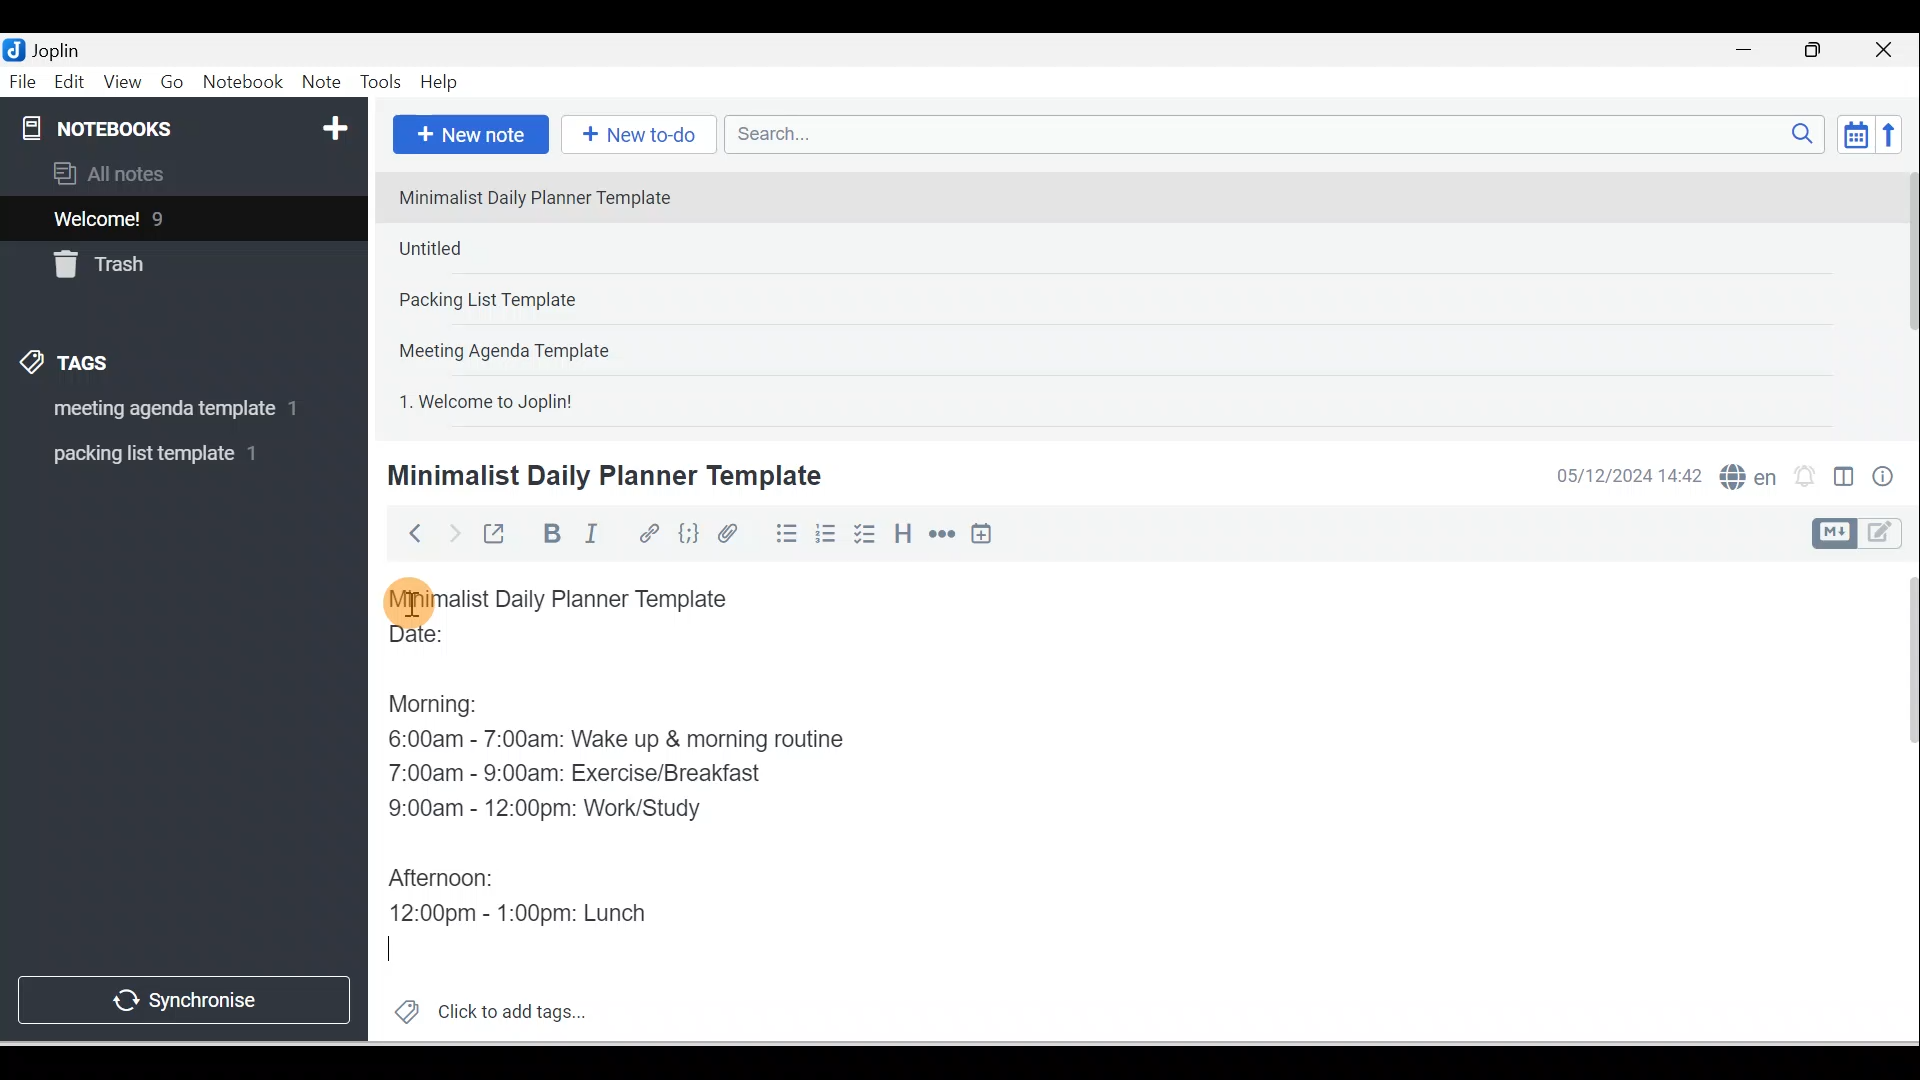  I want to click on Insert time, so click(981, 535).